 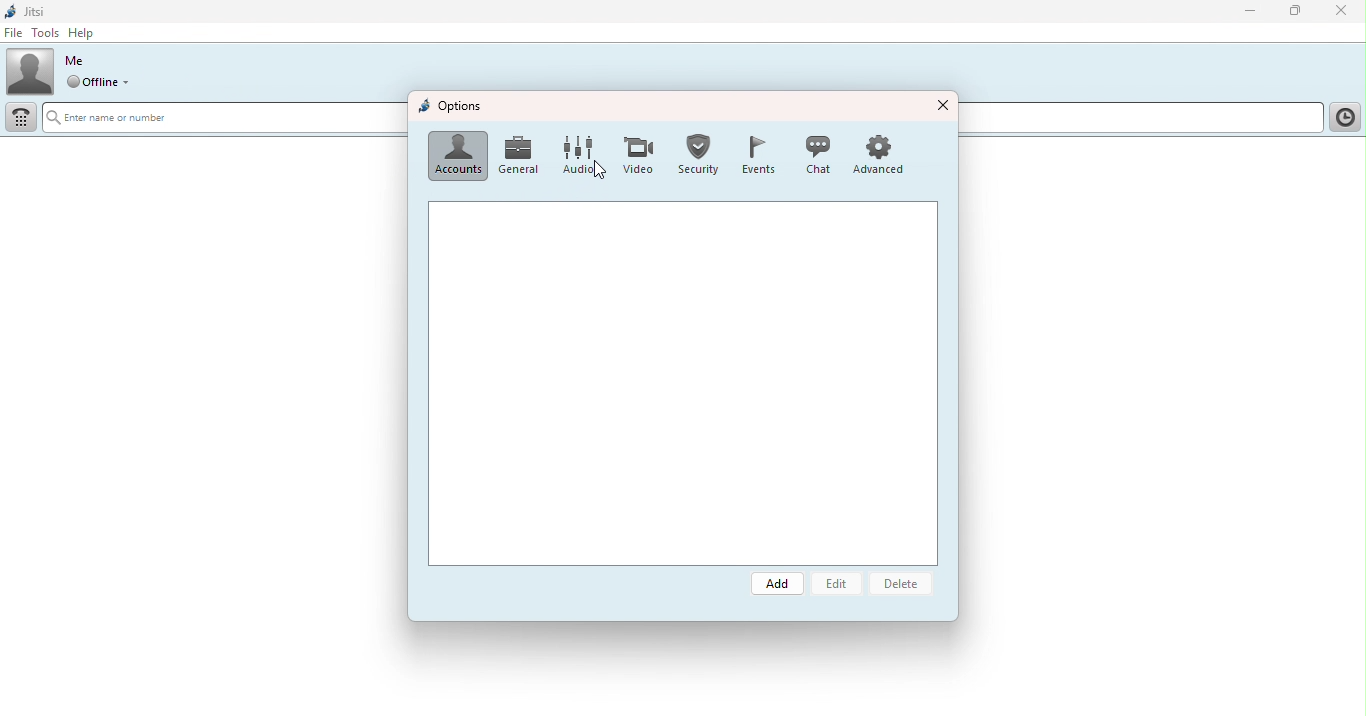 What do you see at coordinates (452, 107) in the screenshot?
I see `Options` at bounding box center [452, 107].